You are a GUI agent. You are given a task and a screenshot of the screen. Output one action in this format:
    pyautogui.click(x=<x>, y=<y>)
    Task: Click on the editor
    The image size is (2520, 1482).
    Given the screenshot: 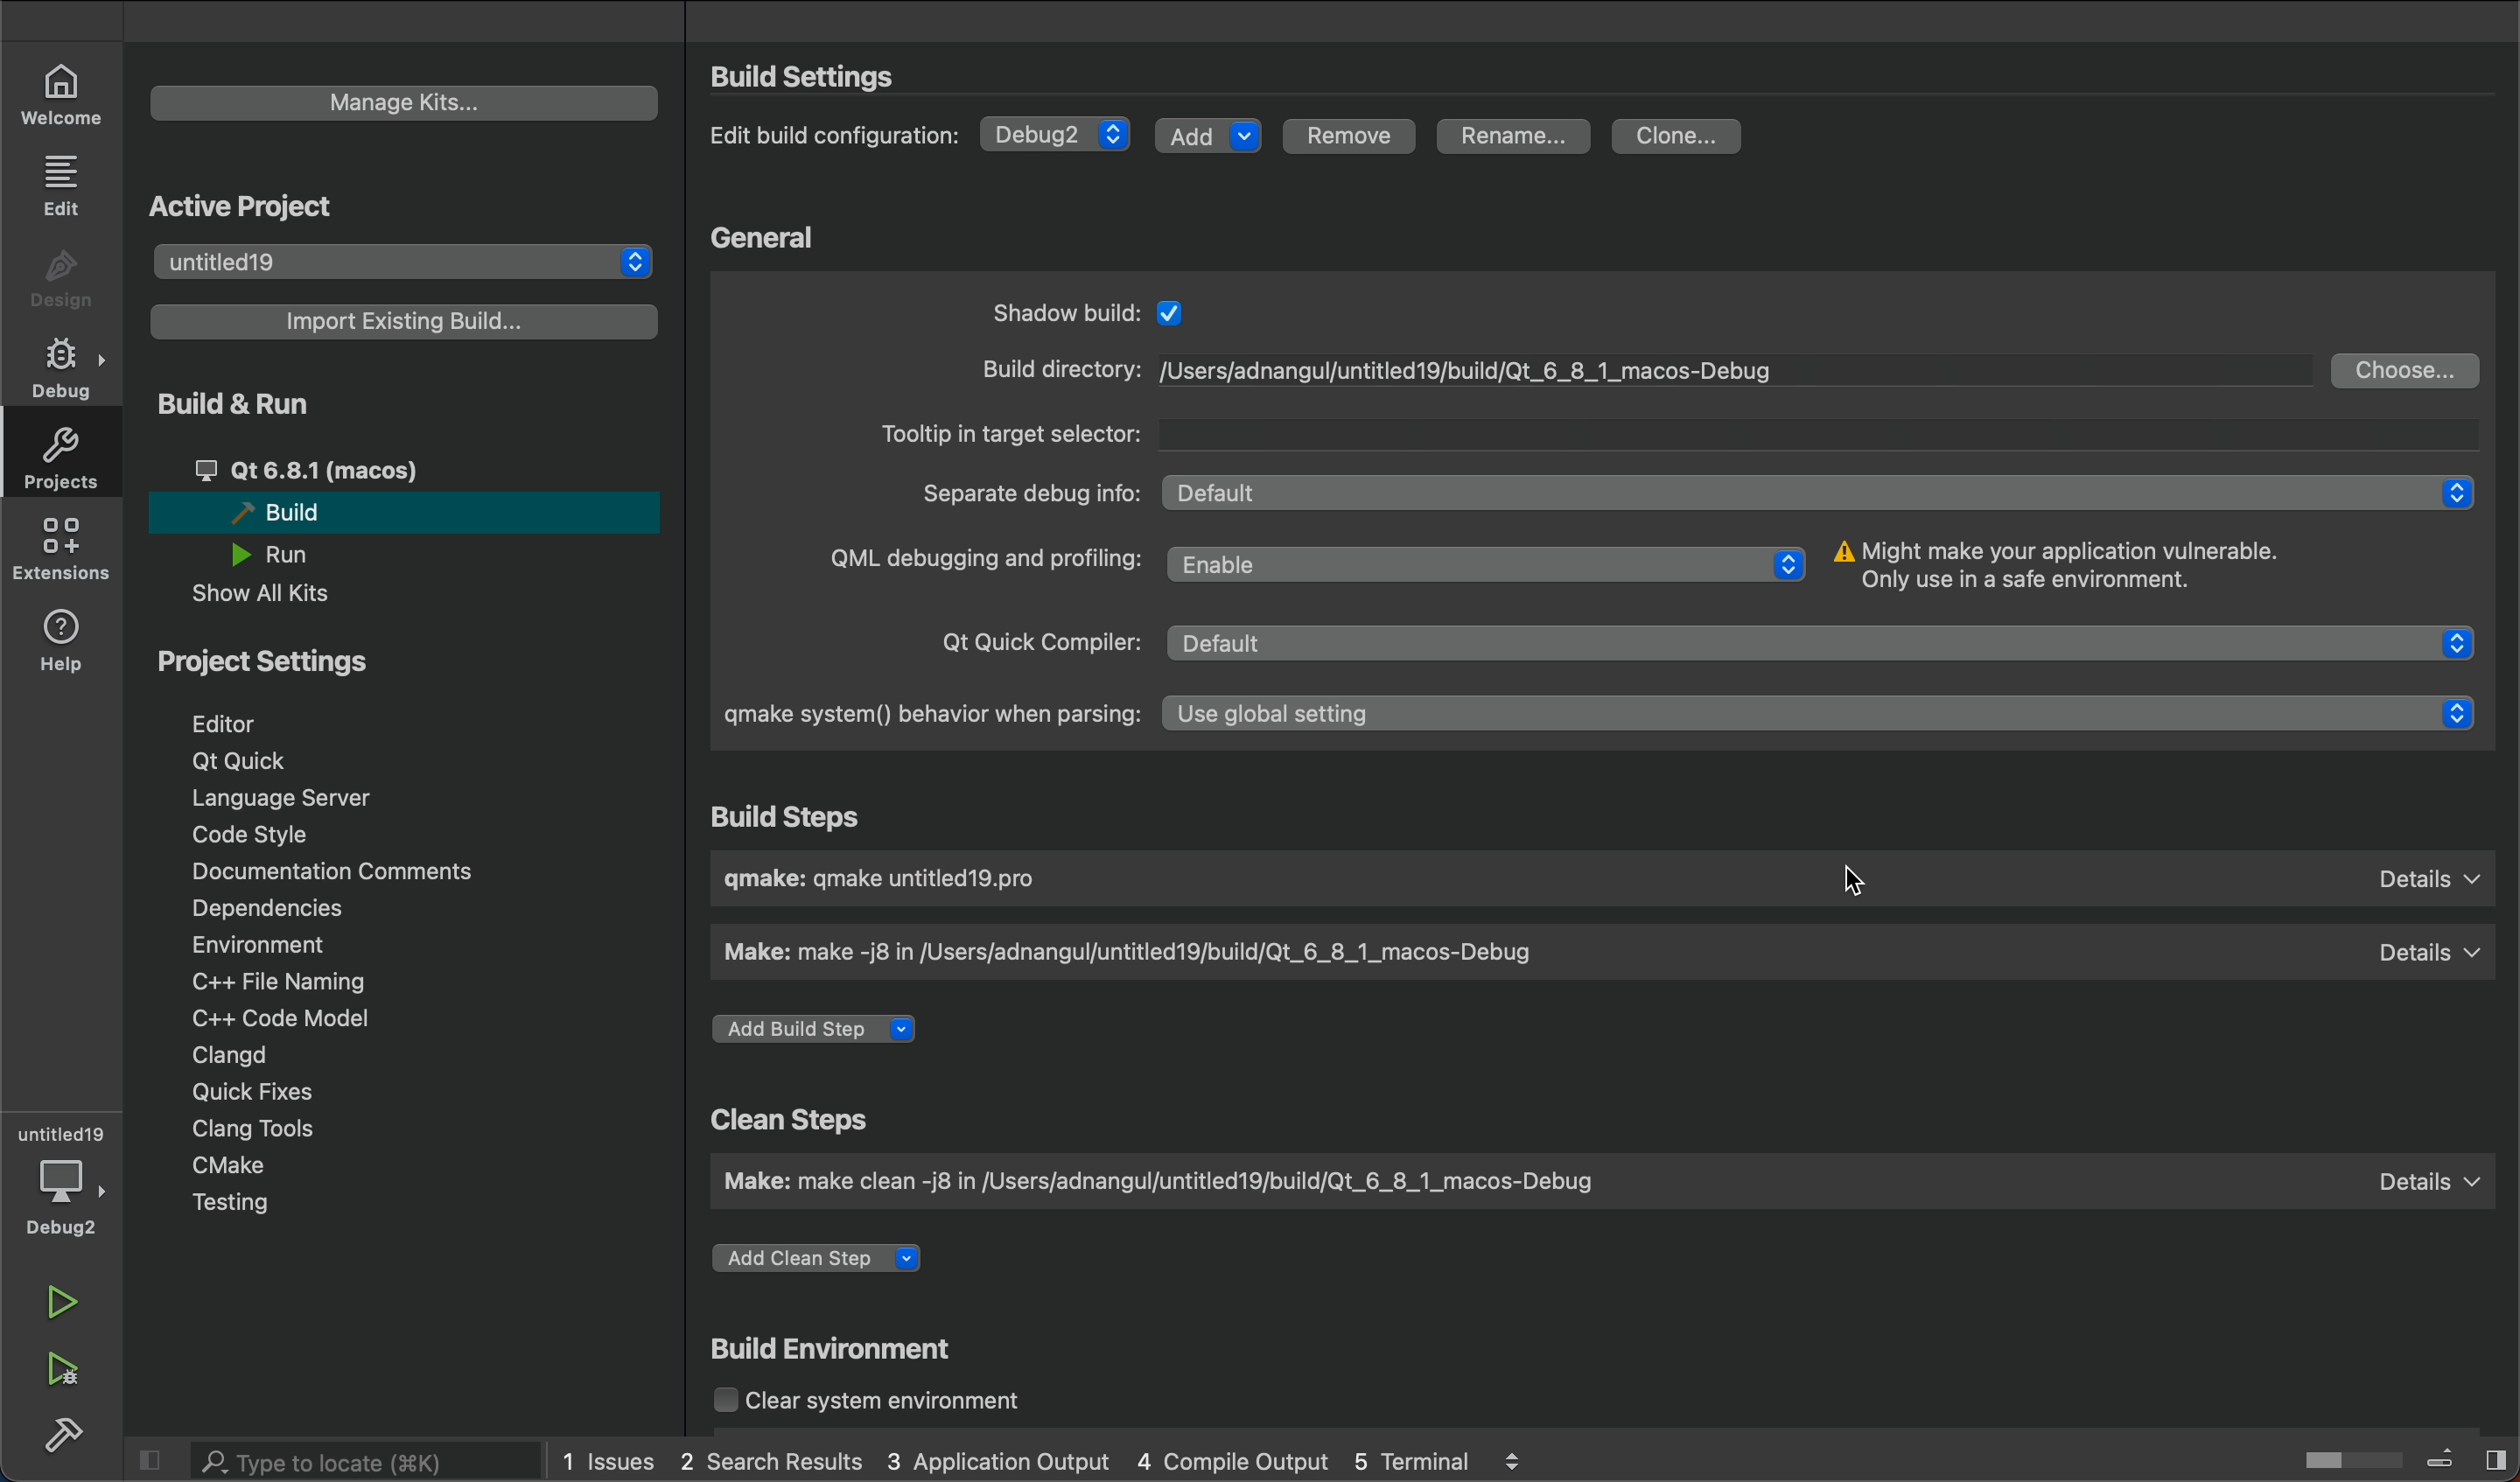 What is the action you would take?
    pyautogui.click(x=254, y=722)
    